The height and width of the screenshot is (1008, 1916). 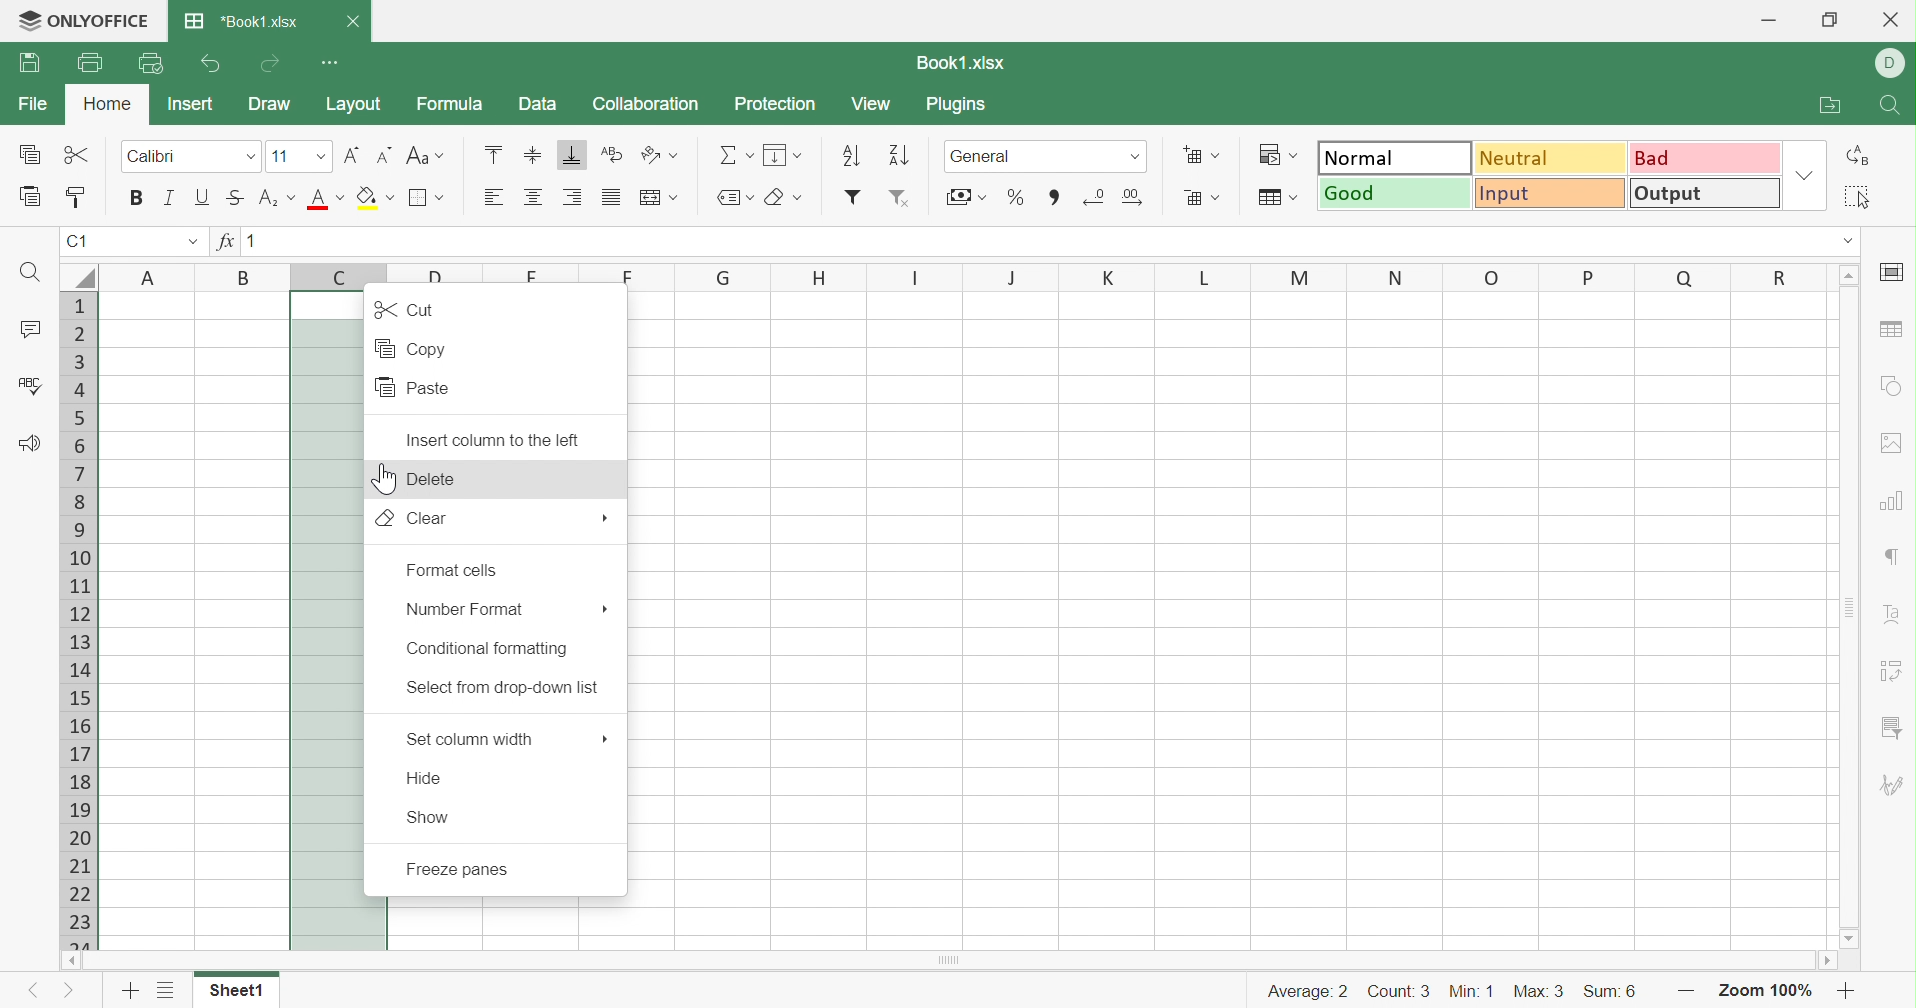 I want to click on Delete, so click(x=443, y=483).